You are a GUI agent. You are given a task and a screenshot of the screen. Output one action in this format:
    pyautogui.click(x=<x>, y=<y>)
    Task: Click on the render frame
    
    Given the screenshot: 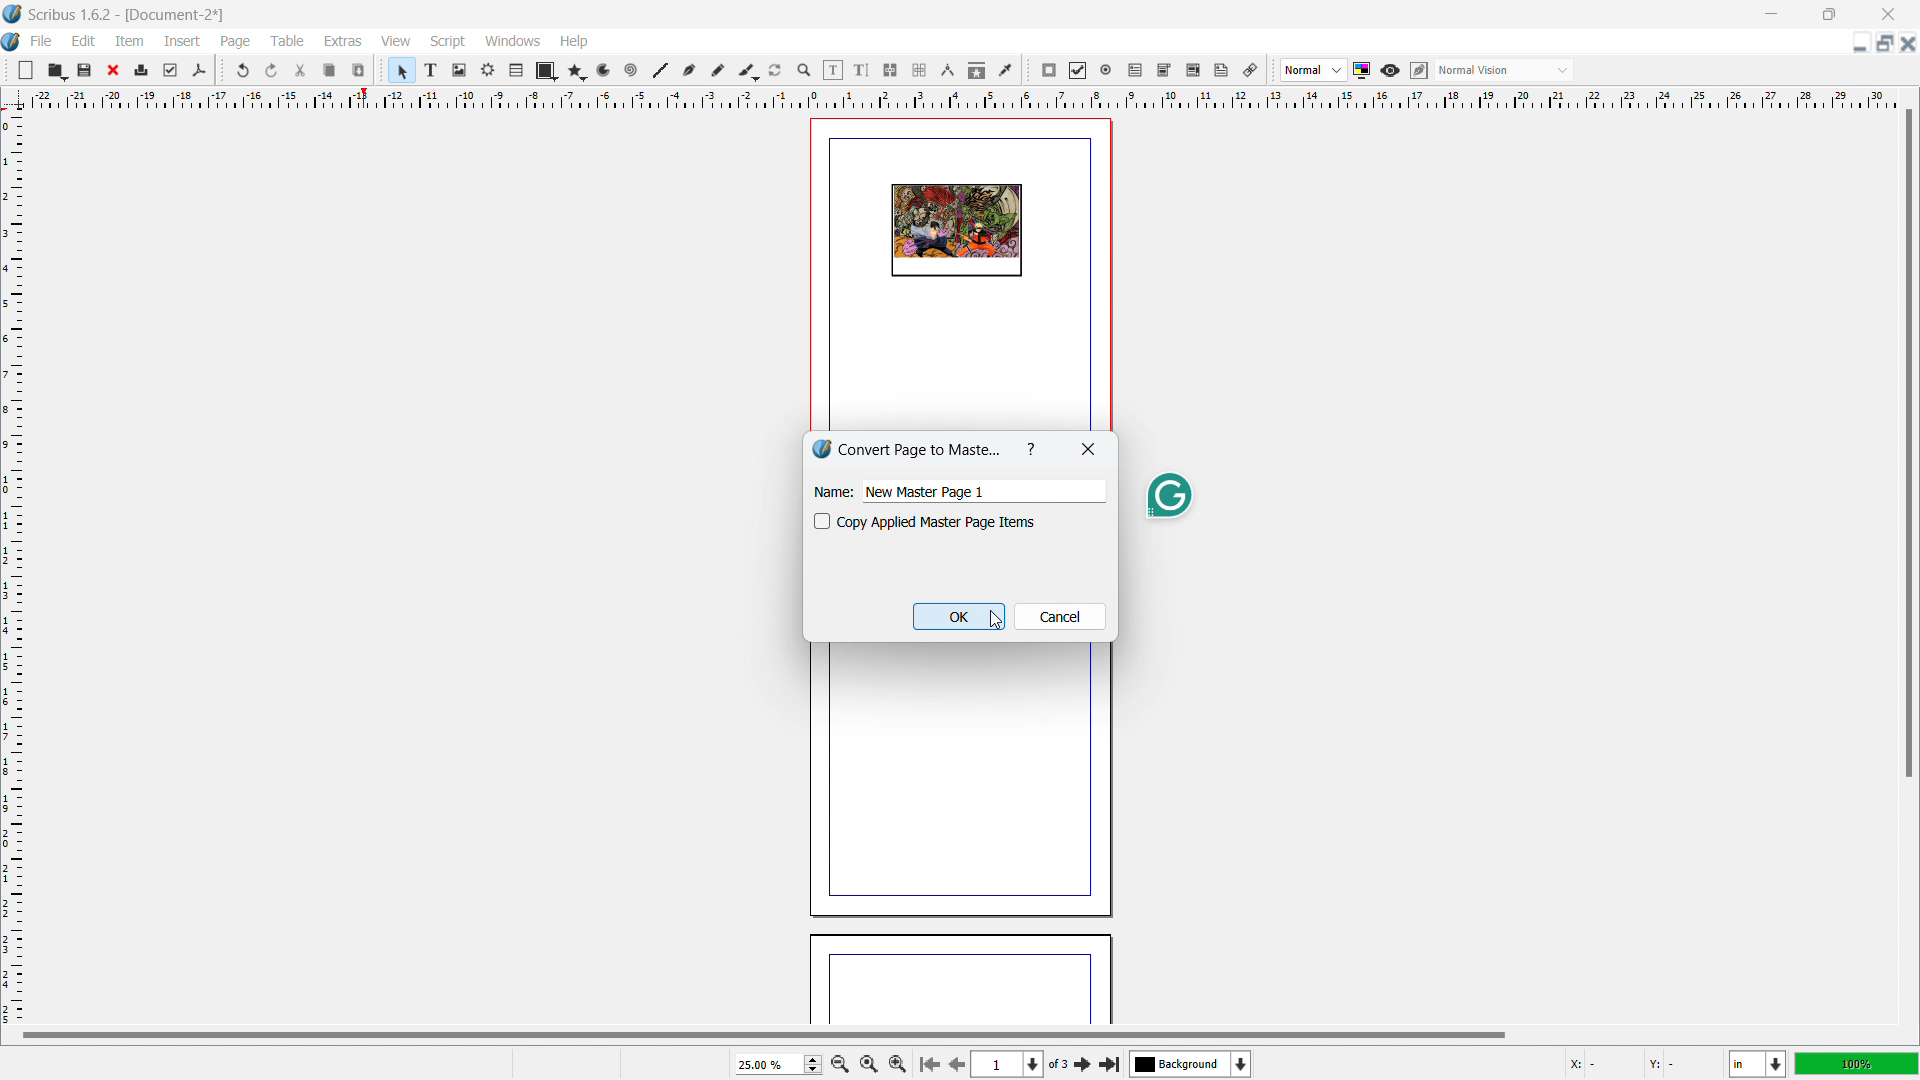 What is the action you would take?
    pyautogui.click(x=488, y=70)
    